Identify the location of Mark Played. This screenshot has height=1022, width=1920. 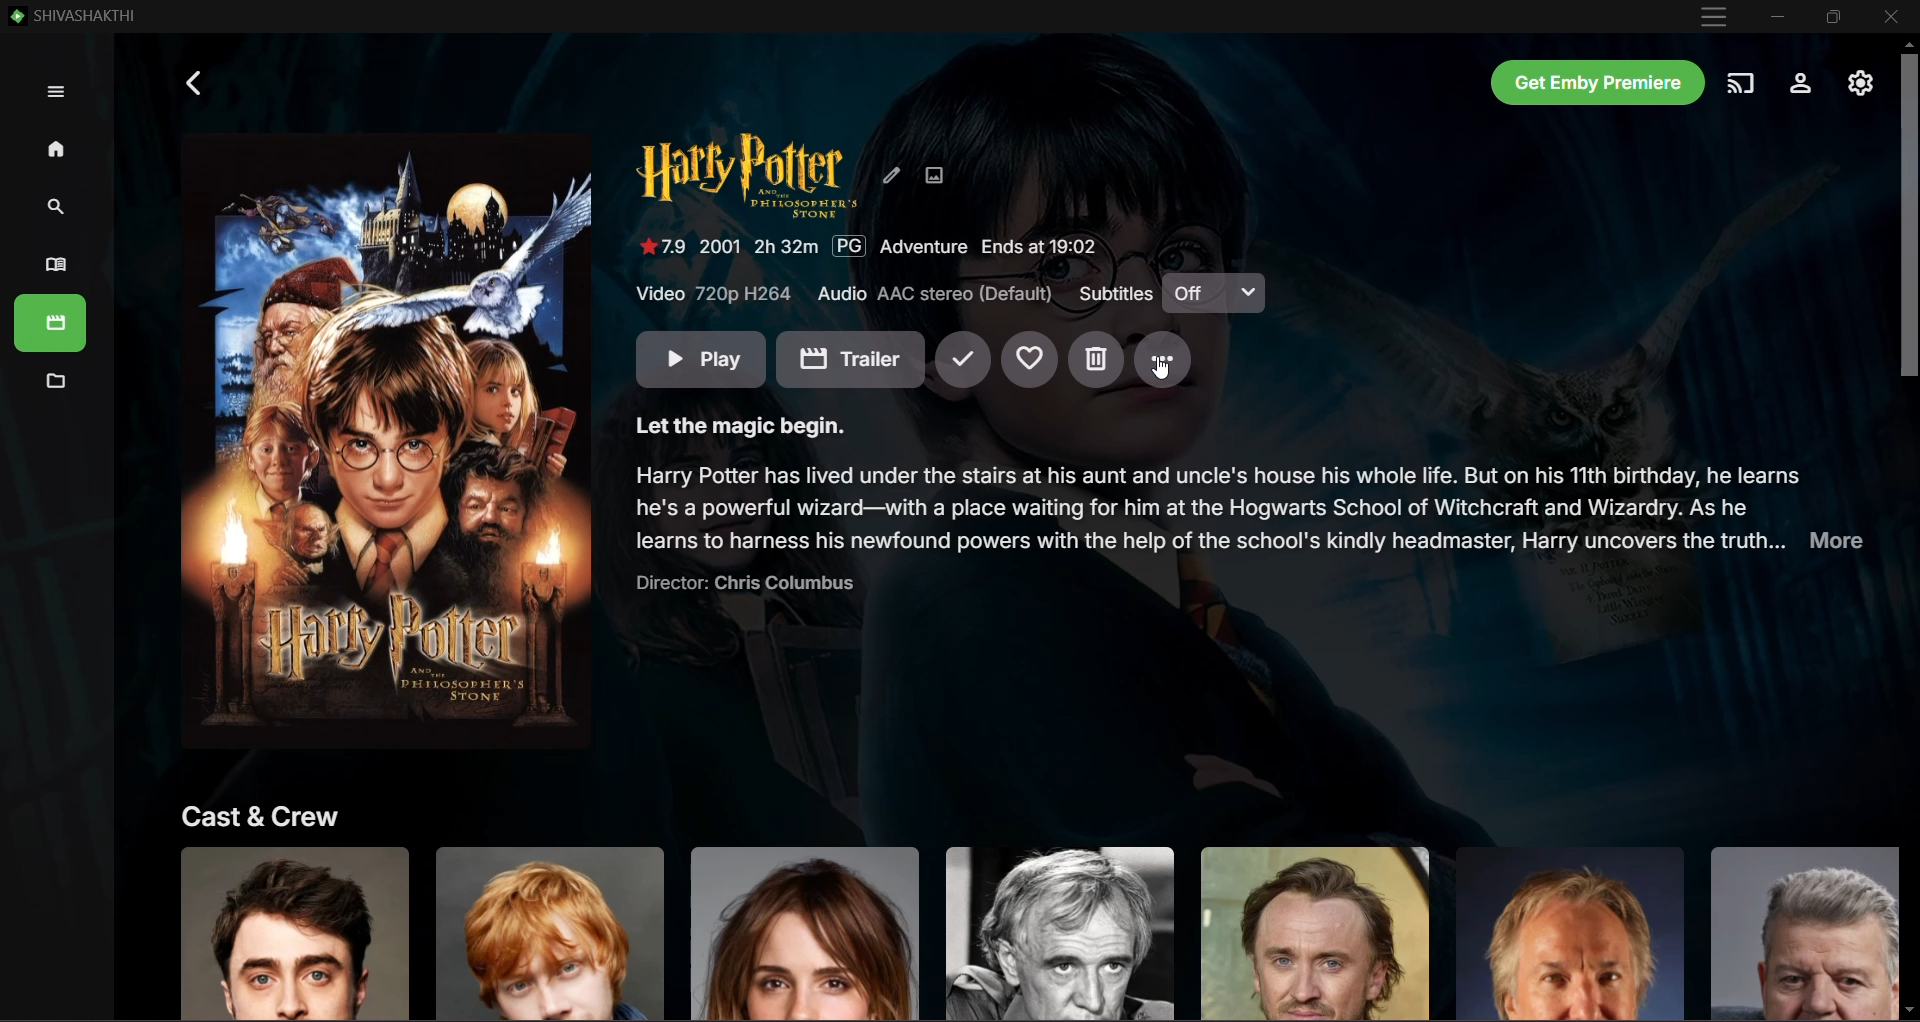
(962, 361).